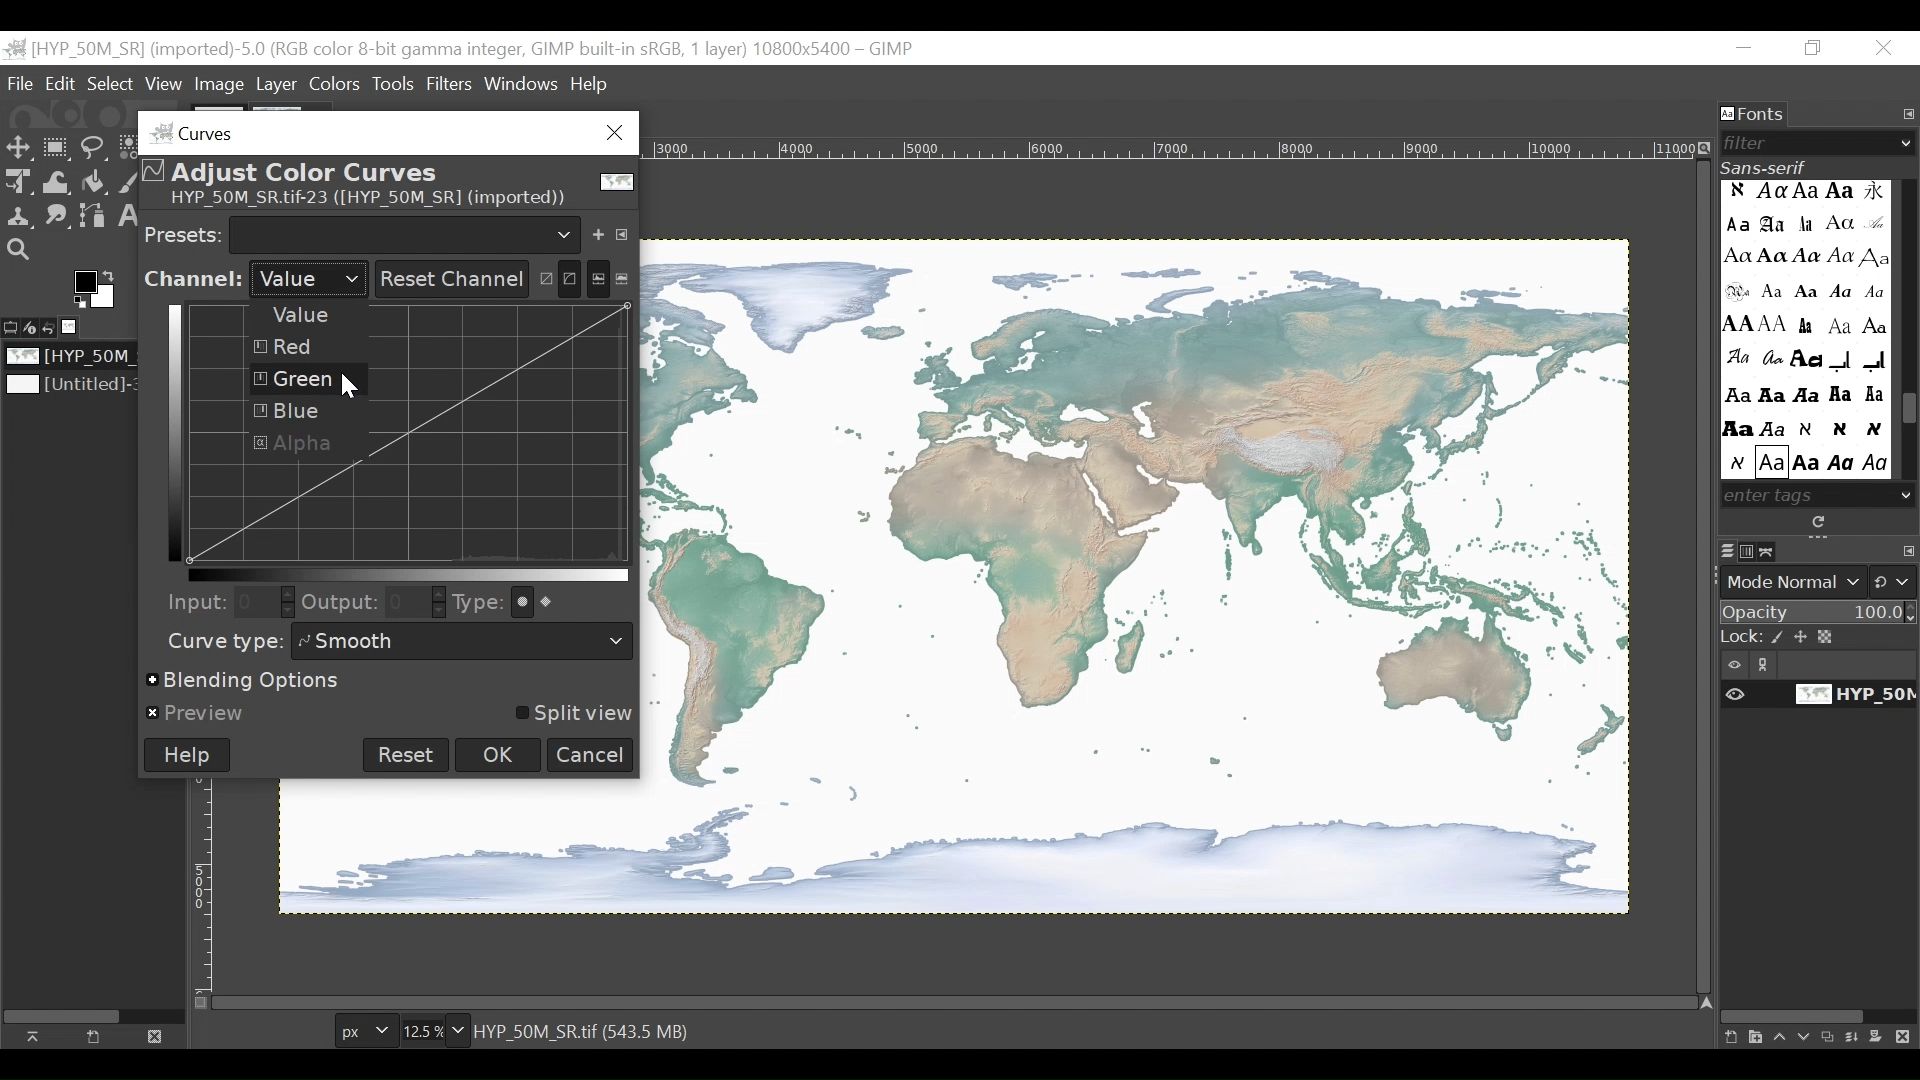  What do you see at coordinates (626, 231) in the screenshot?
I see `Manage presets` at bounding box center [626, 231].